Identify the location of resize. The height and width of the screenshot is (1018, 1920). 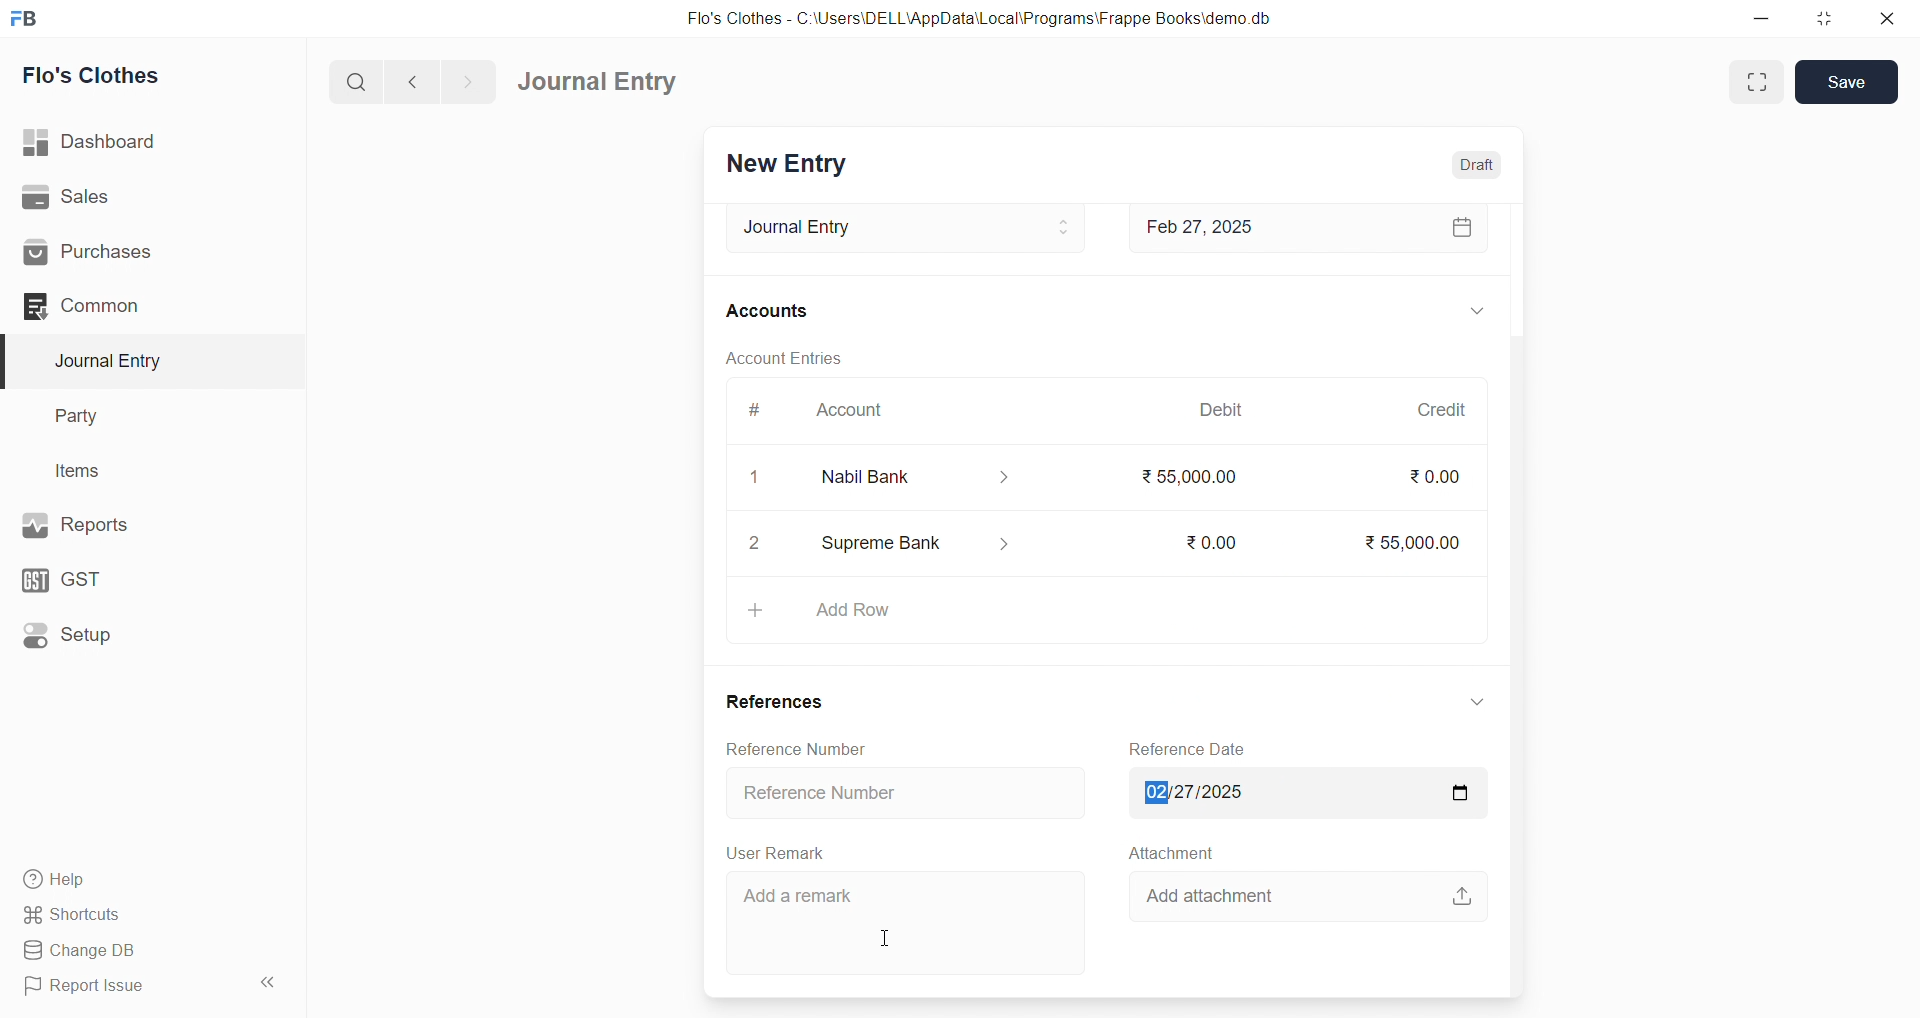
(1824, 17).